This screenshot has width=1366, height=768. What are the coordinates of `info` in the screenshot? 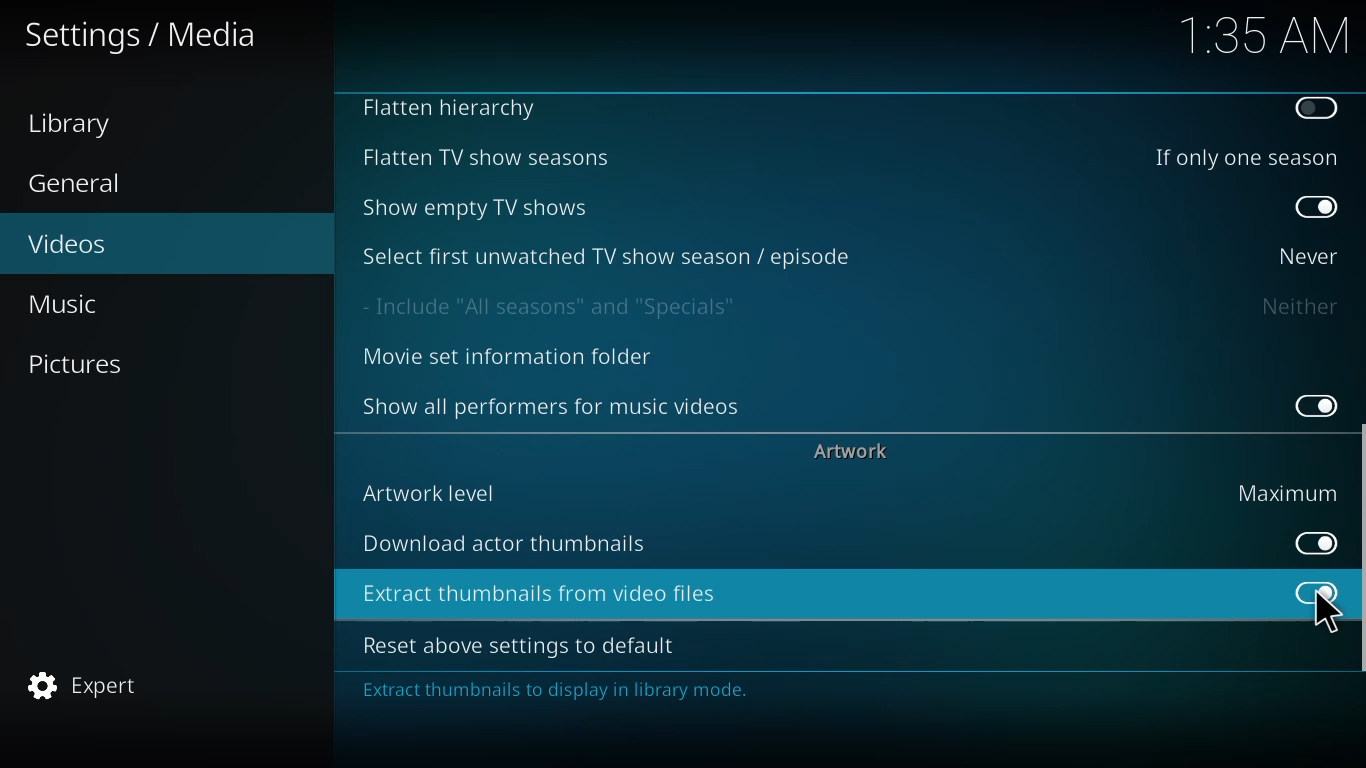 It's located at (560, 693).